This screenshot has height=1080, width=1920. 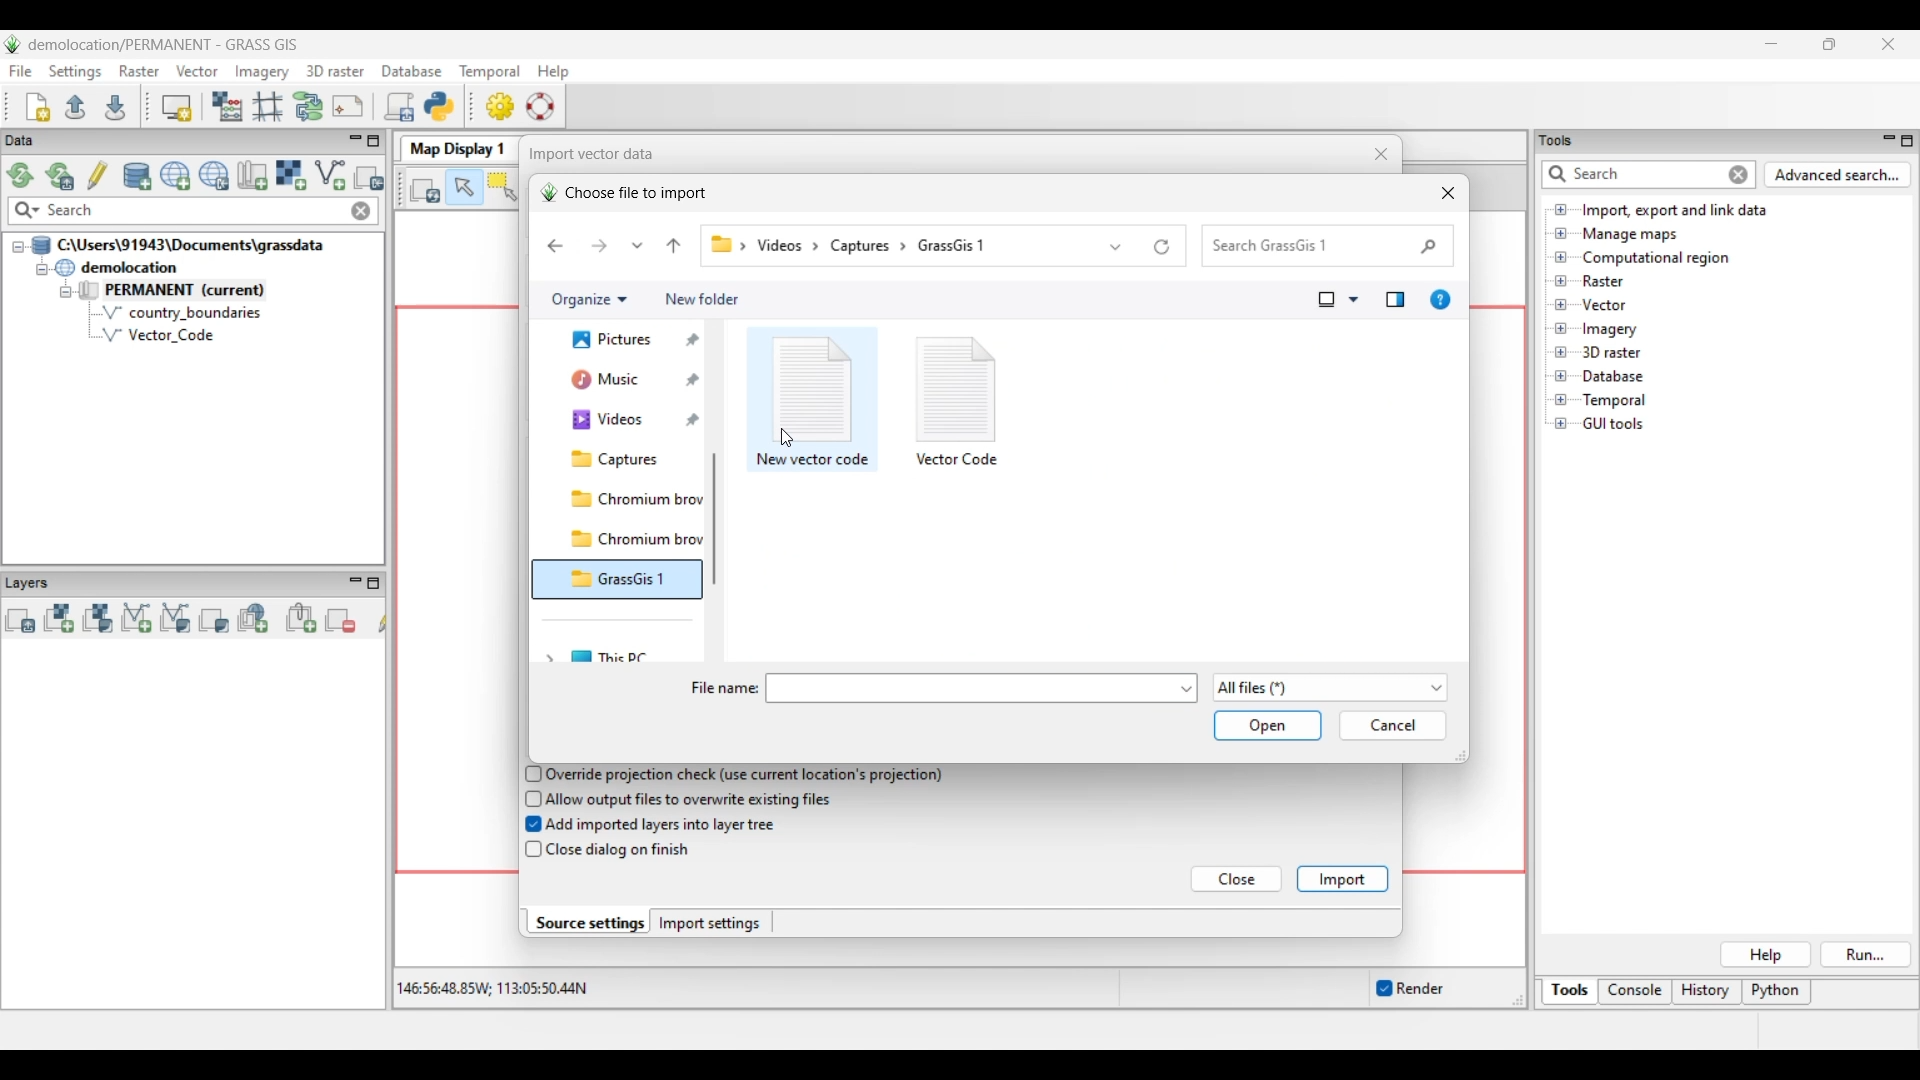 What do you see at coordinates (195, 211) in the screenshot?
I see `Type in map for quick search` at bounding box center [195, 211].